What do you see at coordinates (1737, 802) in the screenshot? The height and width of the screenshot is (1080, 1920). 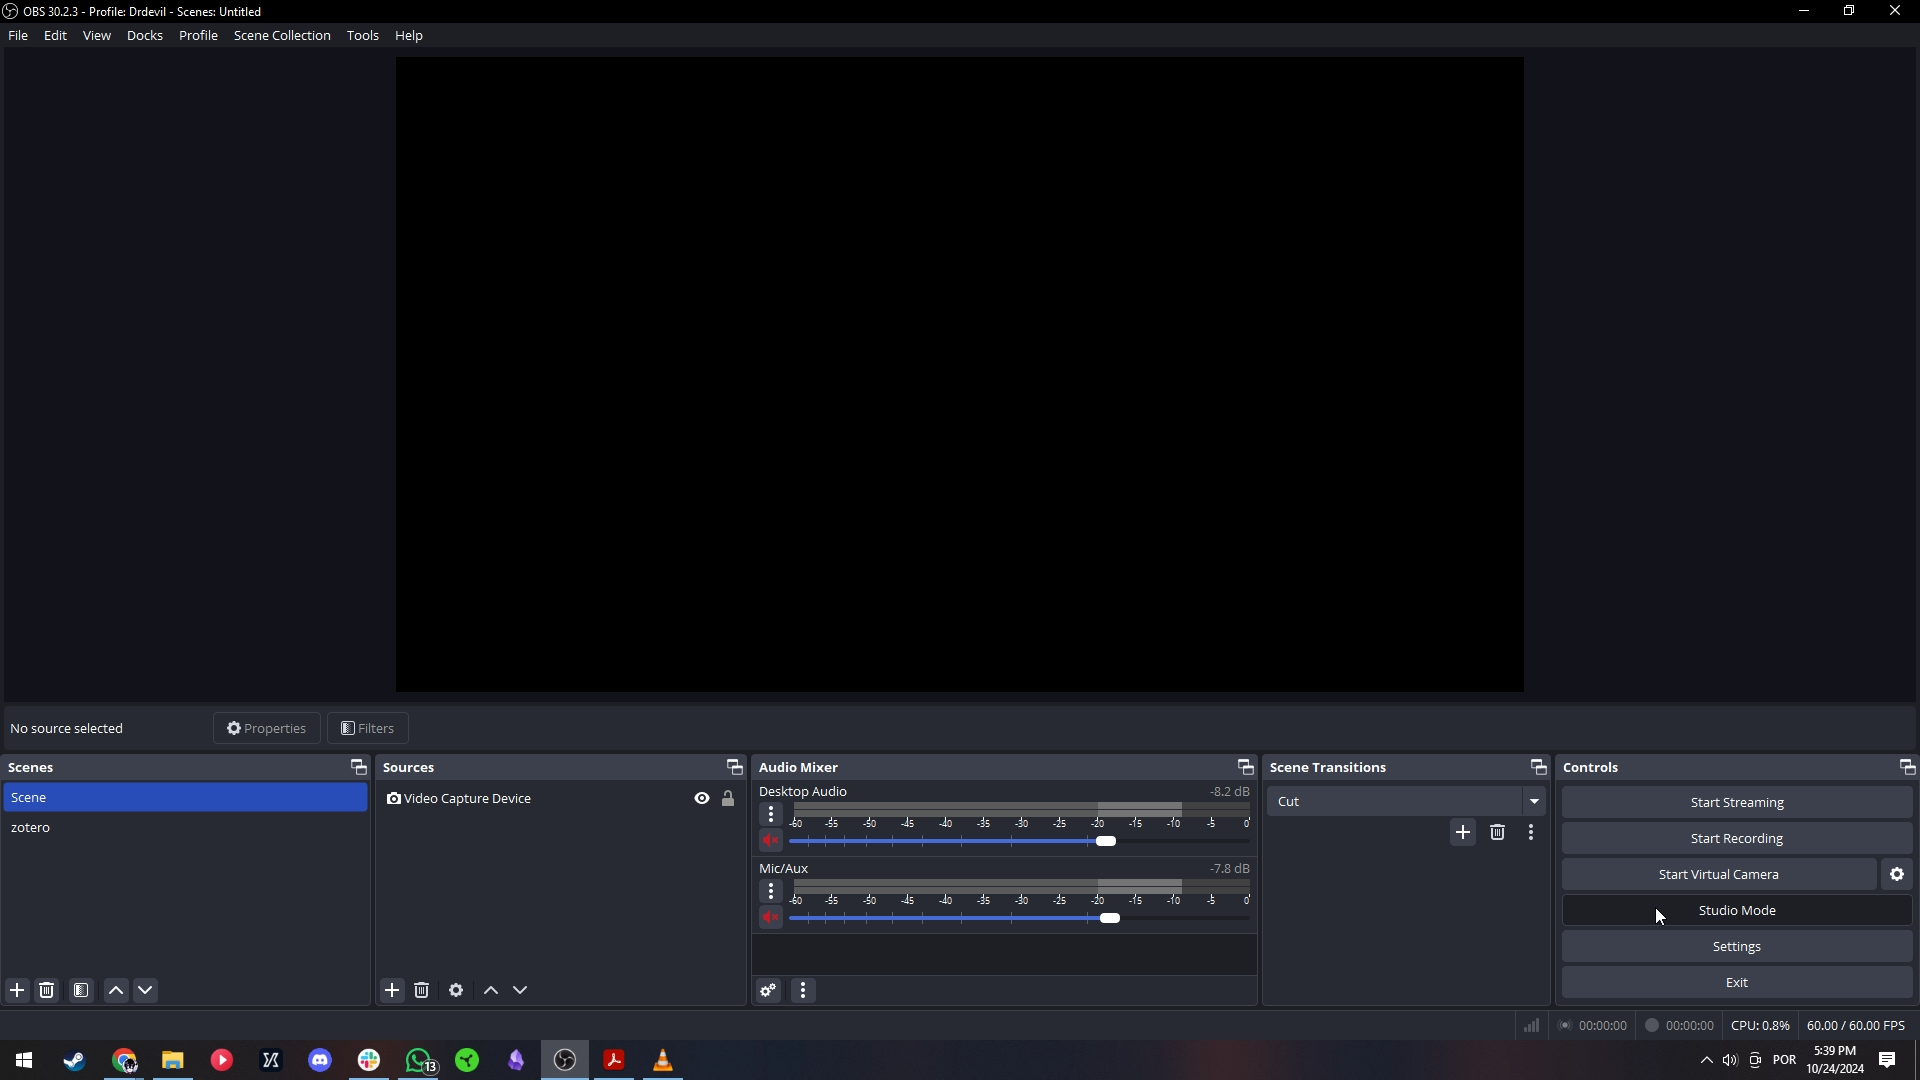 I see `Start streaming` at bounding box center [1737, 802].